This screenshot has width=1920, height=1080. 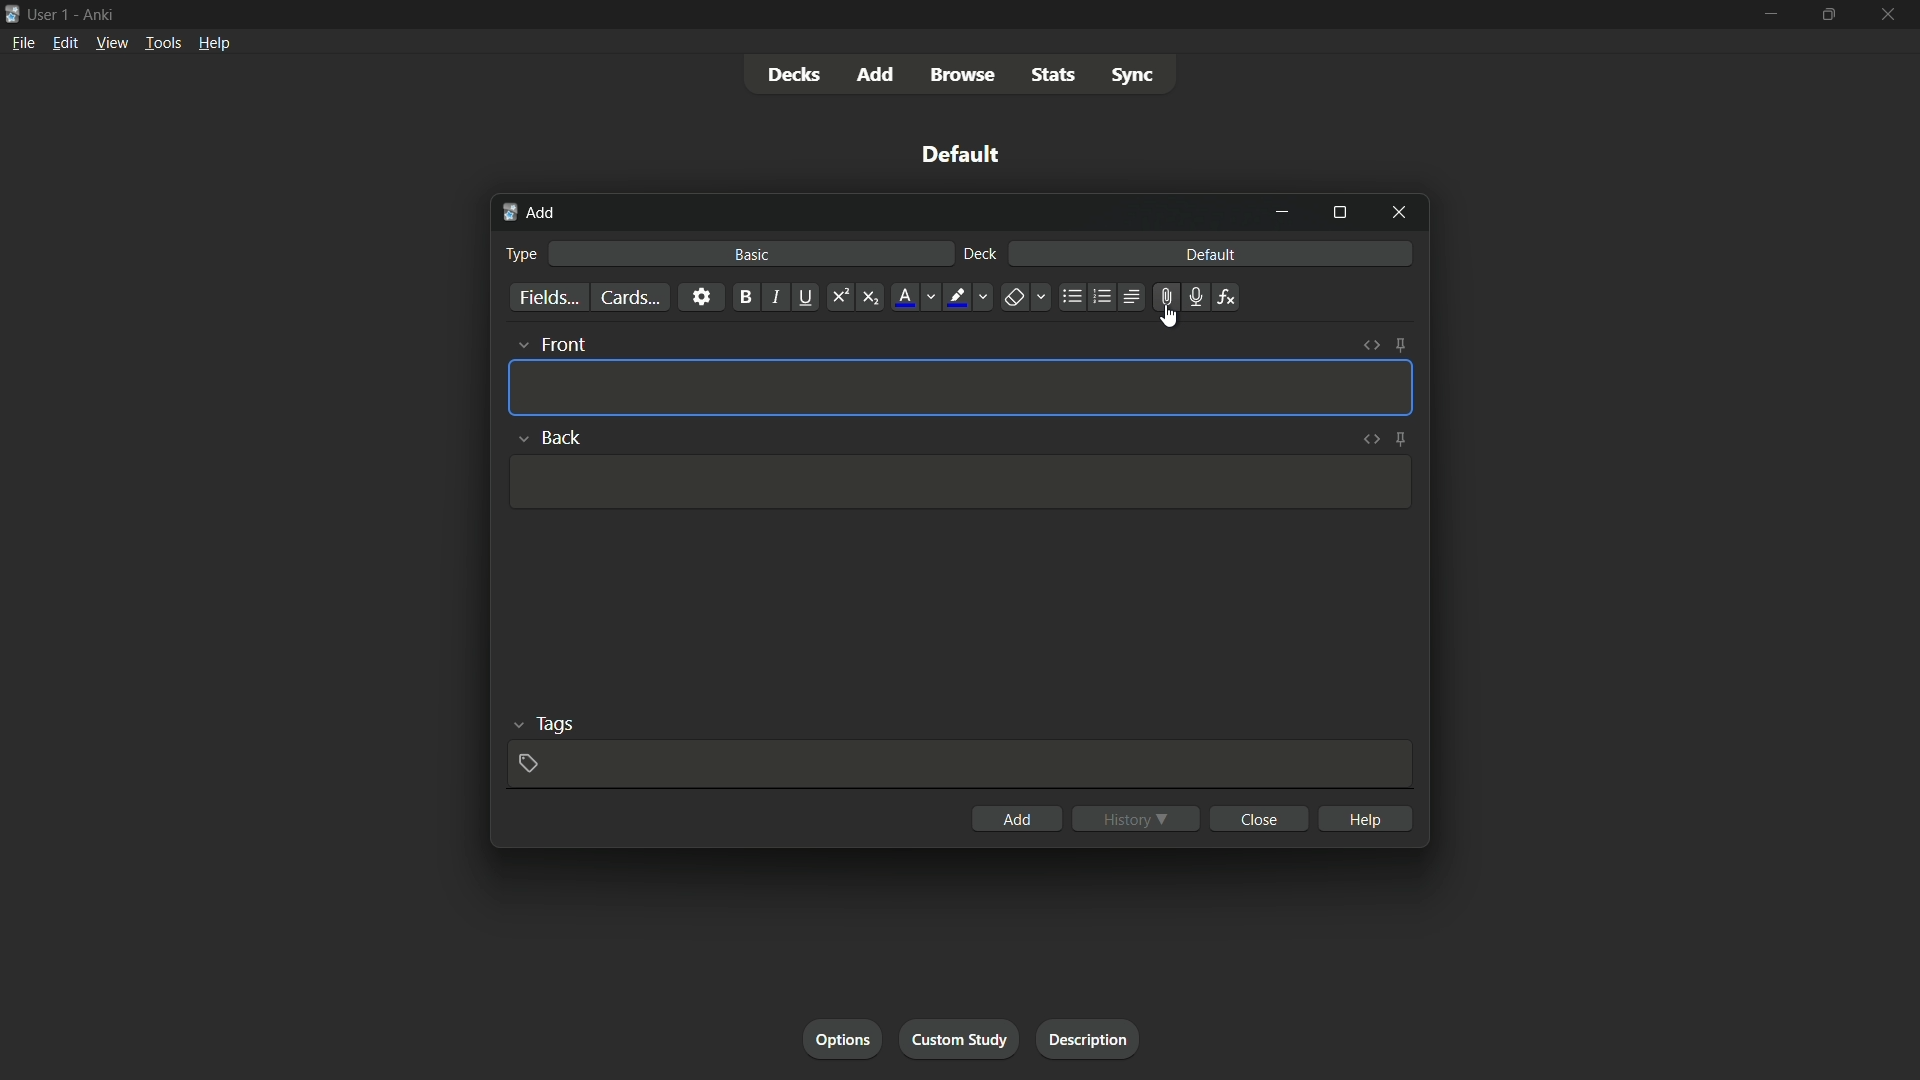 I want to click on ordered list, so click(x=1101, y=296).